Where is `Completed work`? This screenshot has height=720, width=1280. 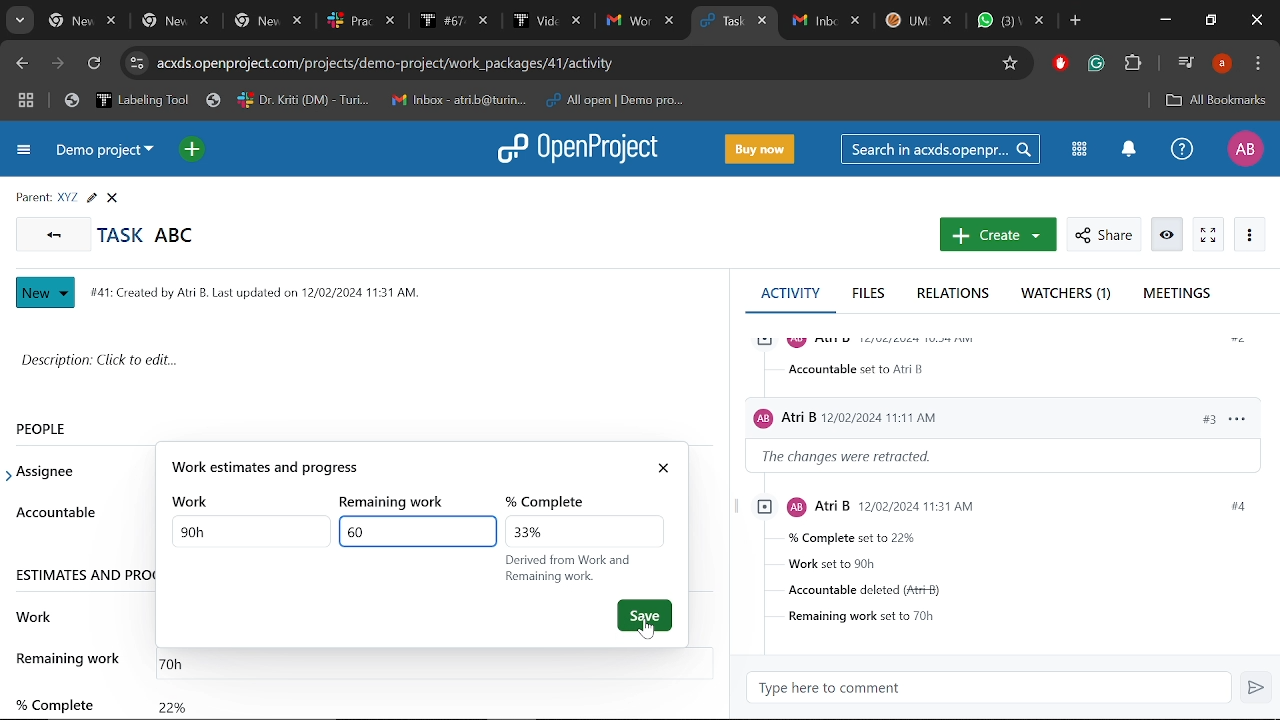 Completed work is located at coordinates (172, 702).